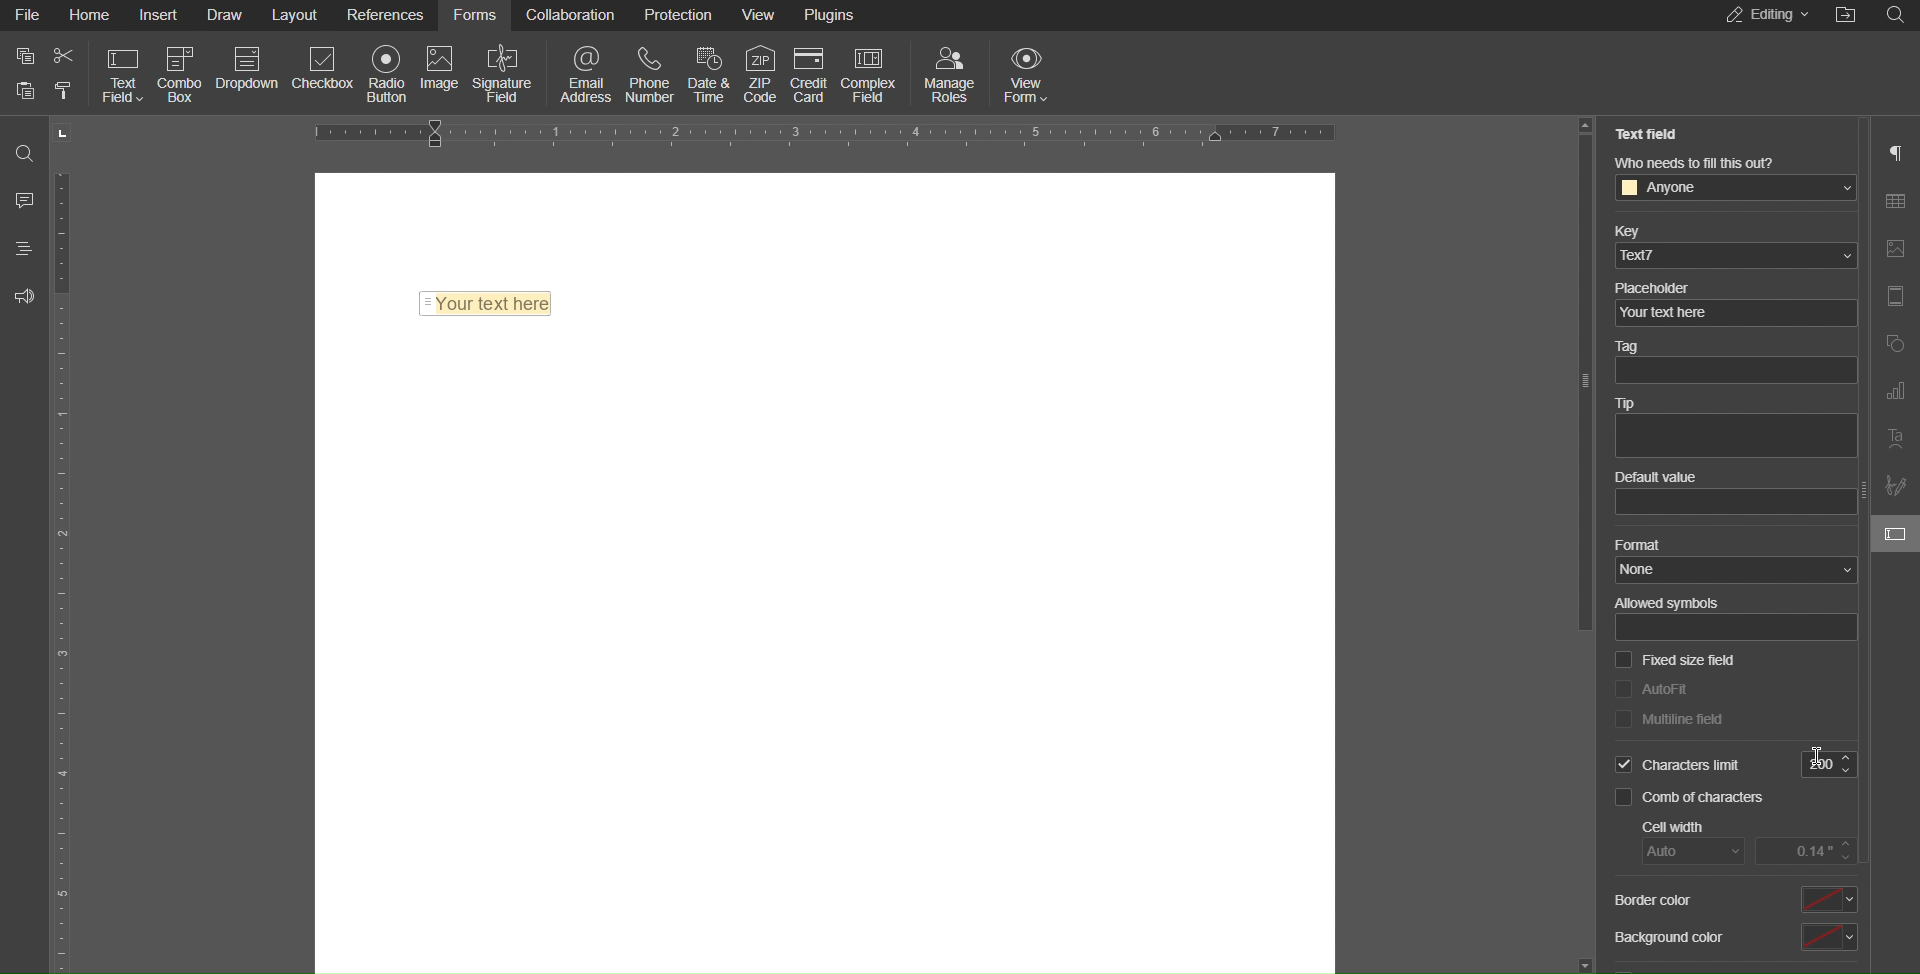 Image resolution: width=1920 pixels, height=974 pixels. Describe the element at coordinates (651, 73) in the screenshot. I see `Phone Number` at that location.